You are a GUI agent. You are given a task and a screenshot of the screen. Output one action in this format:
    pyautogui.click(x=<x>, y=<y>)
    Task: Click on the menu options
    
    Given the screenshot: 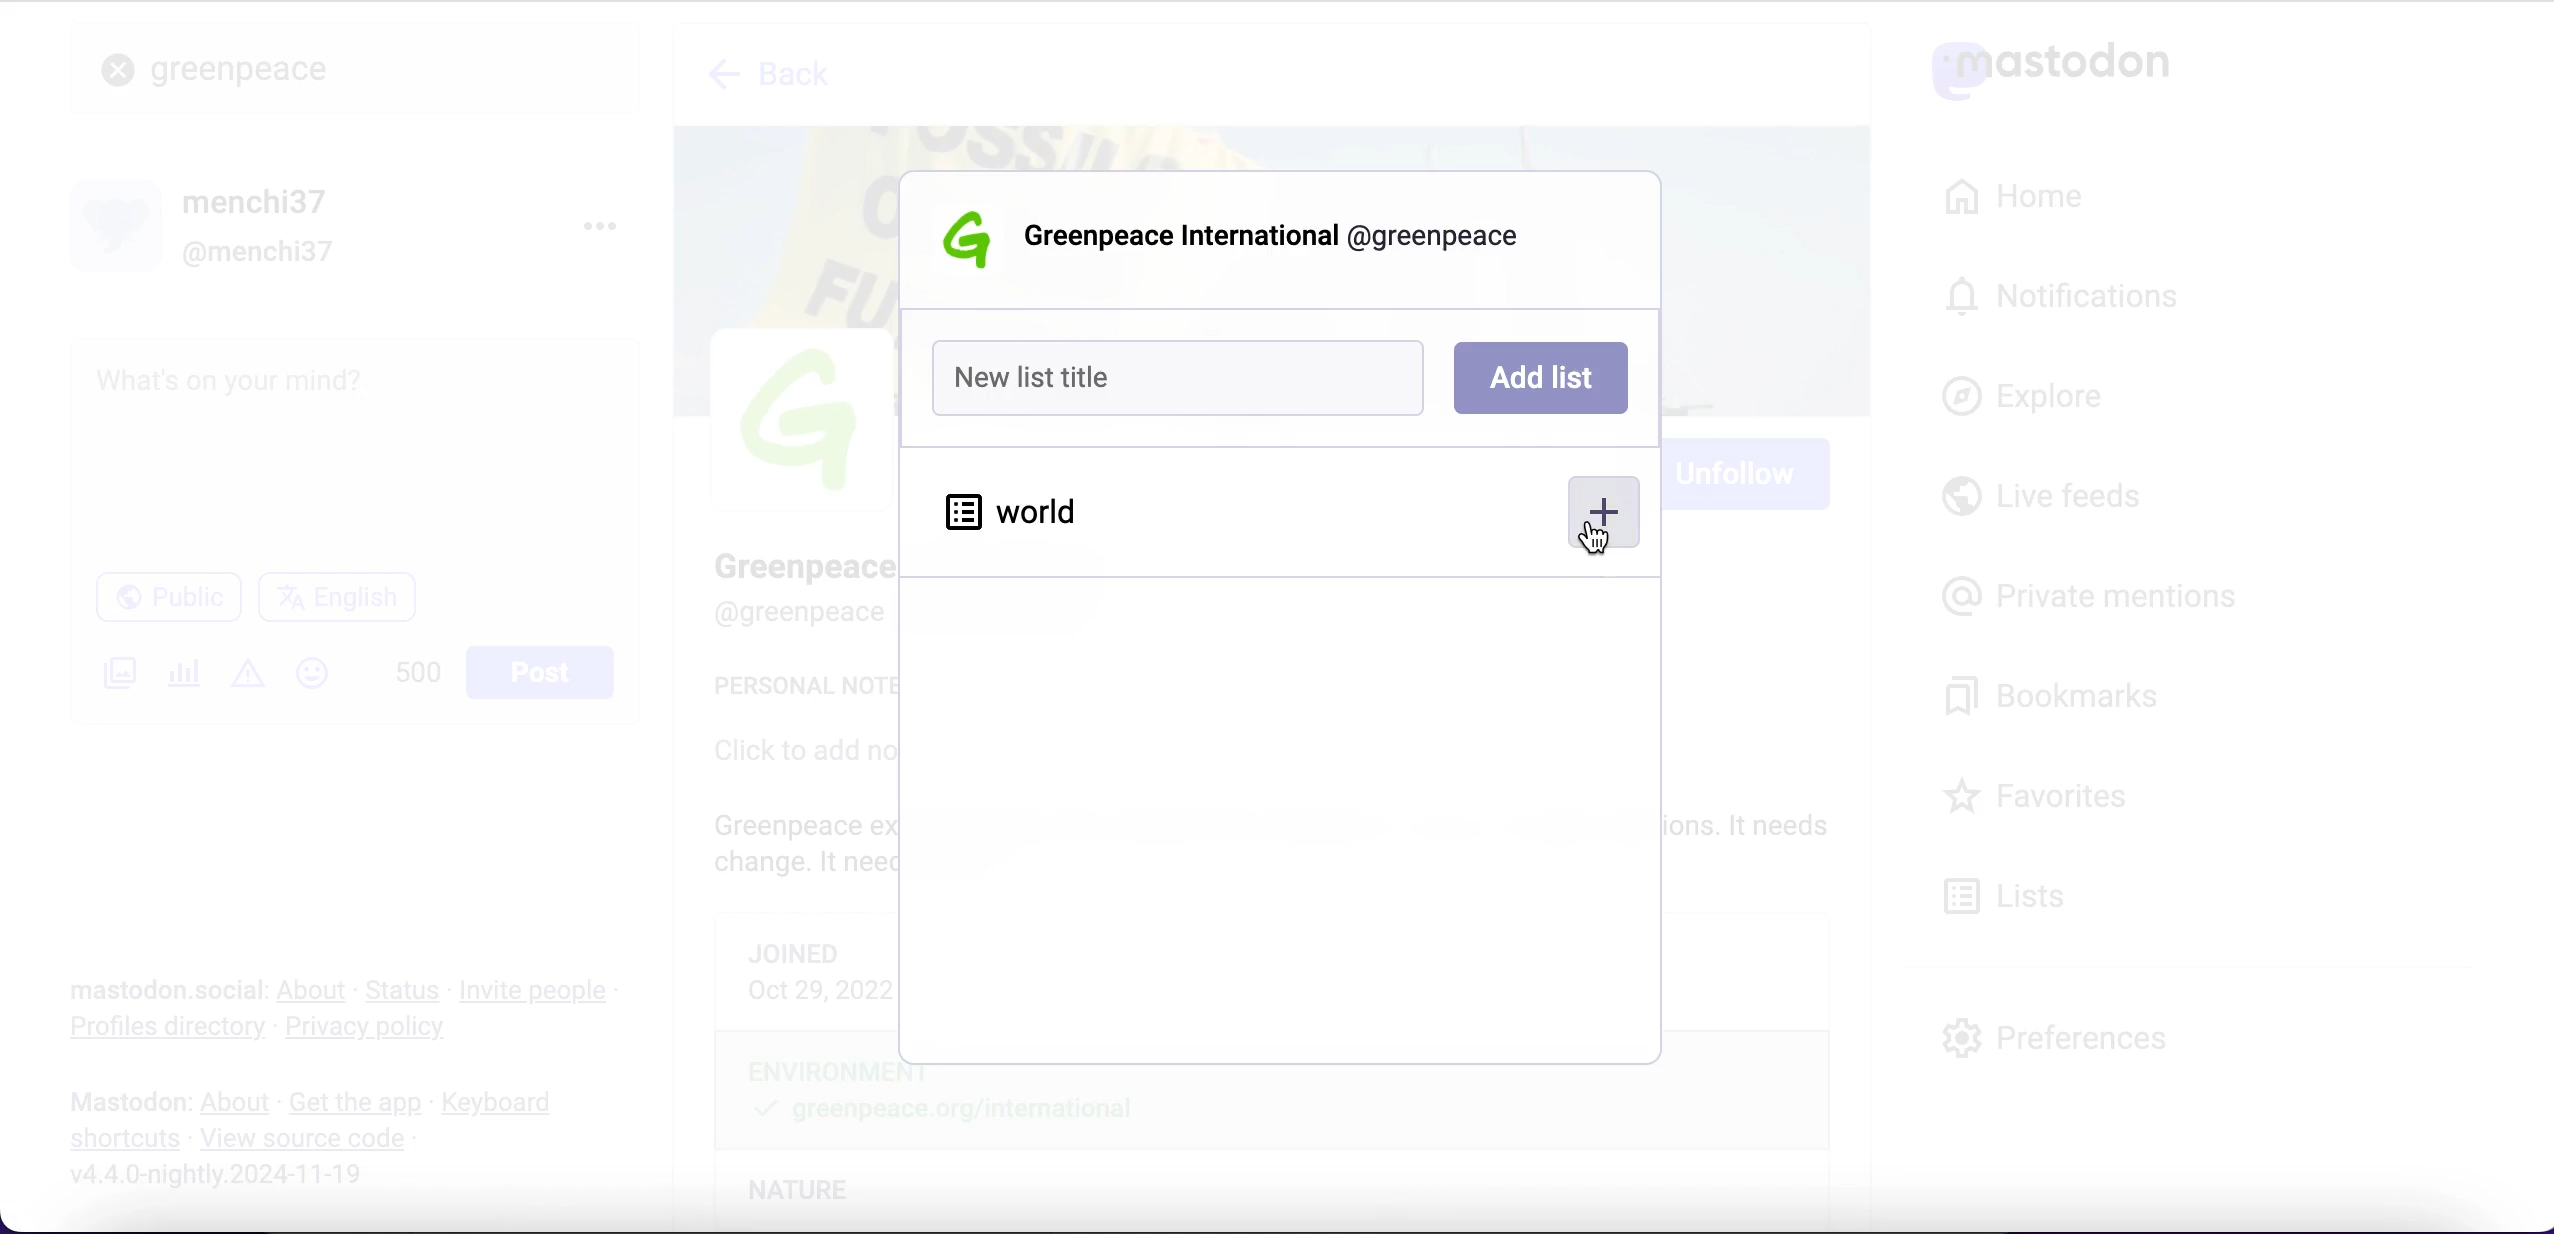 What is the action you would take?
    pyautogui.click(x=607, y=224)
    